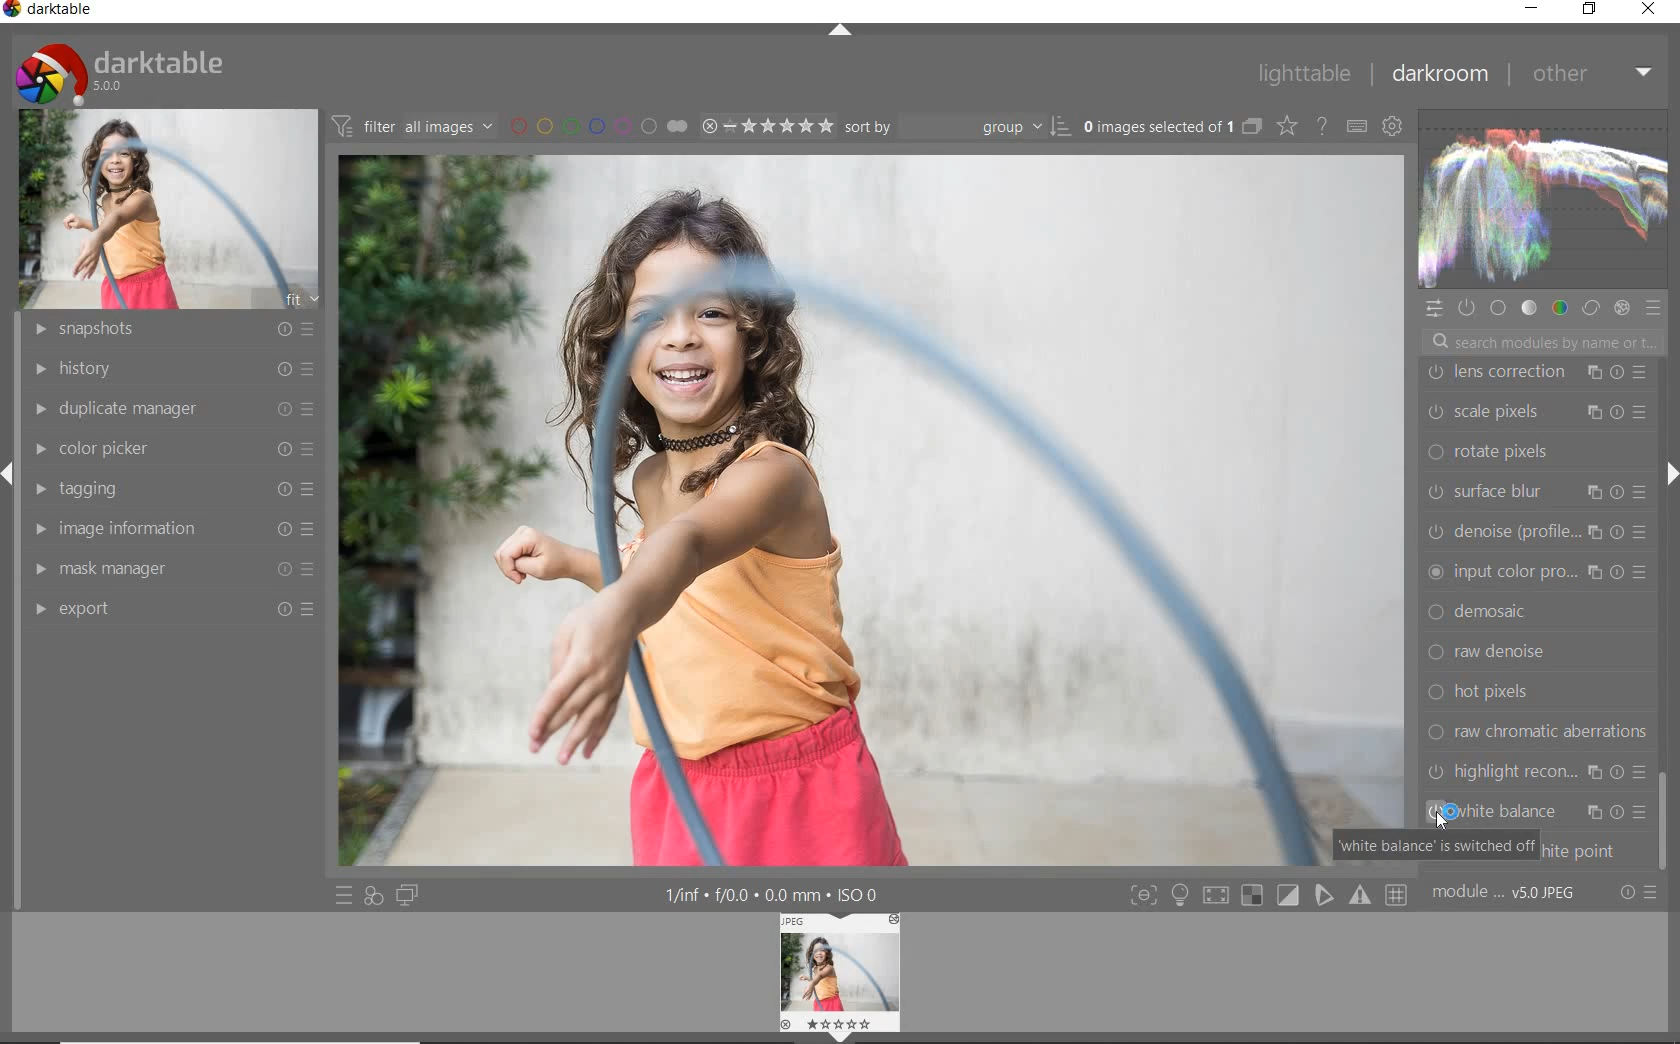 The width and height of the screenshot is (1680, 1044). Describe the element at coordinates (1534, 576) in the screenshot. I see `vignetting` at that location.